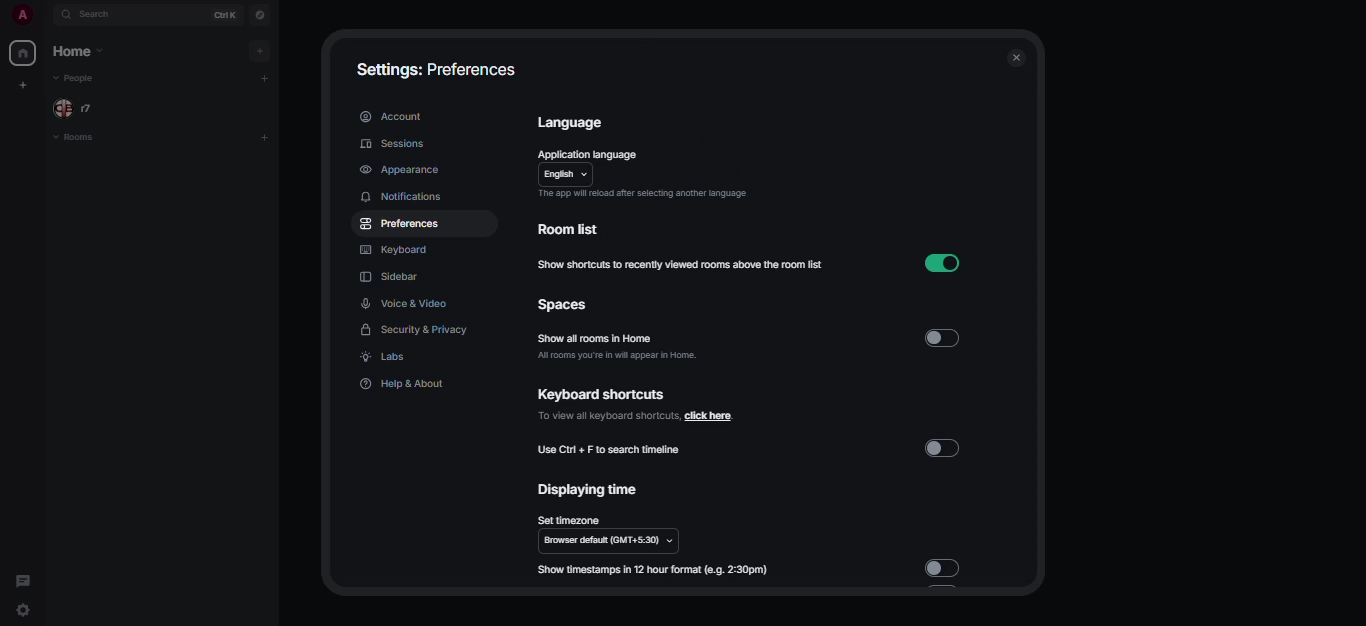  Describe the element at coordinates (29, 578) in the screenshot. I see `threads` at that location.